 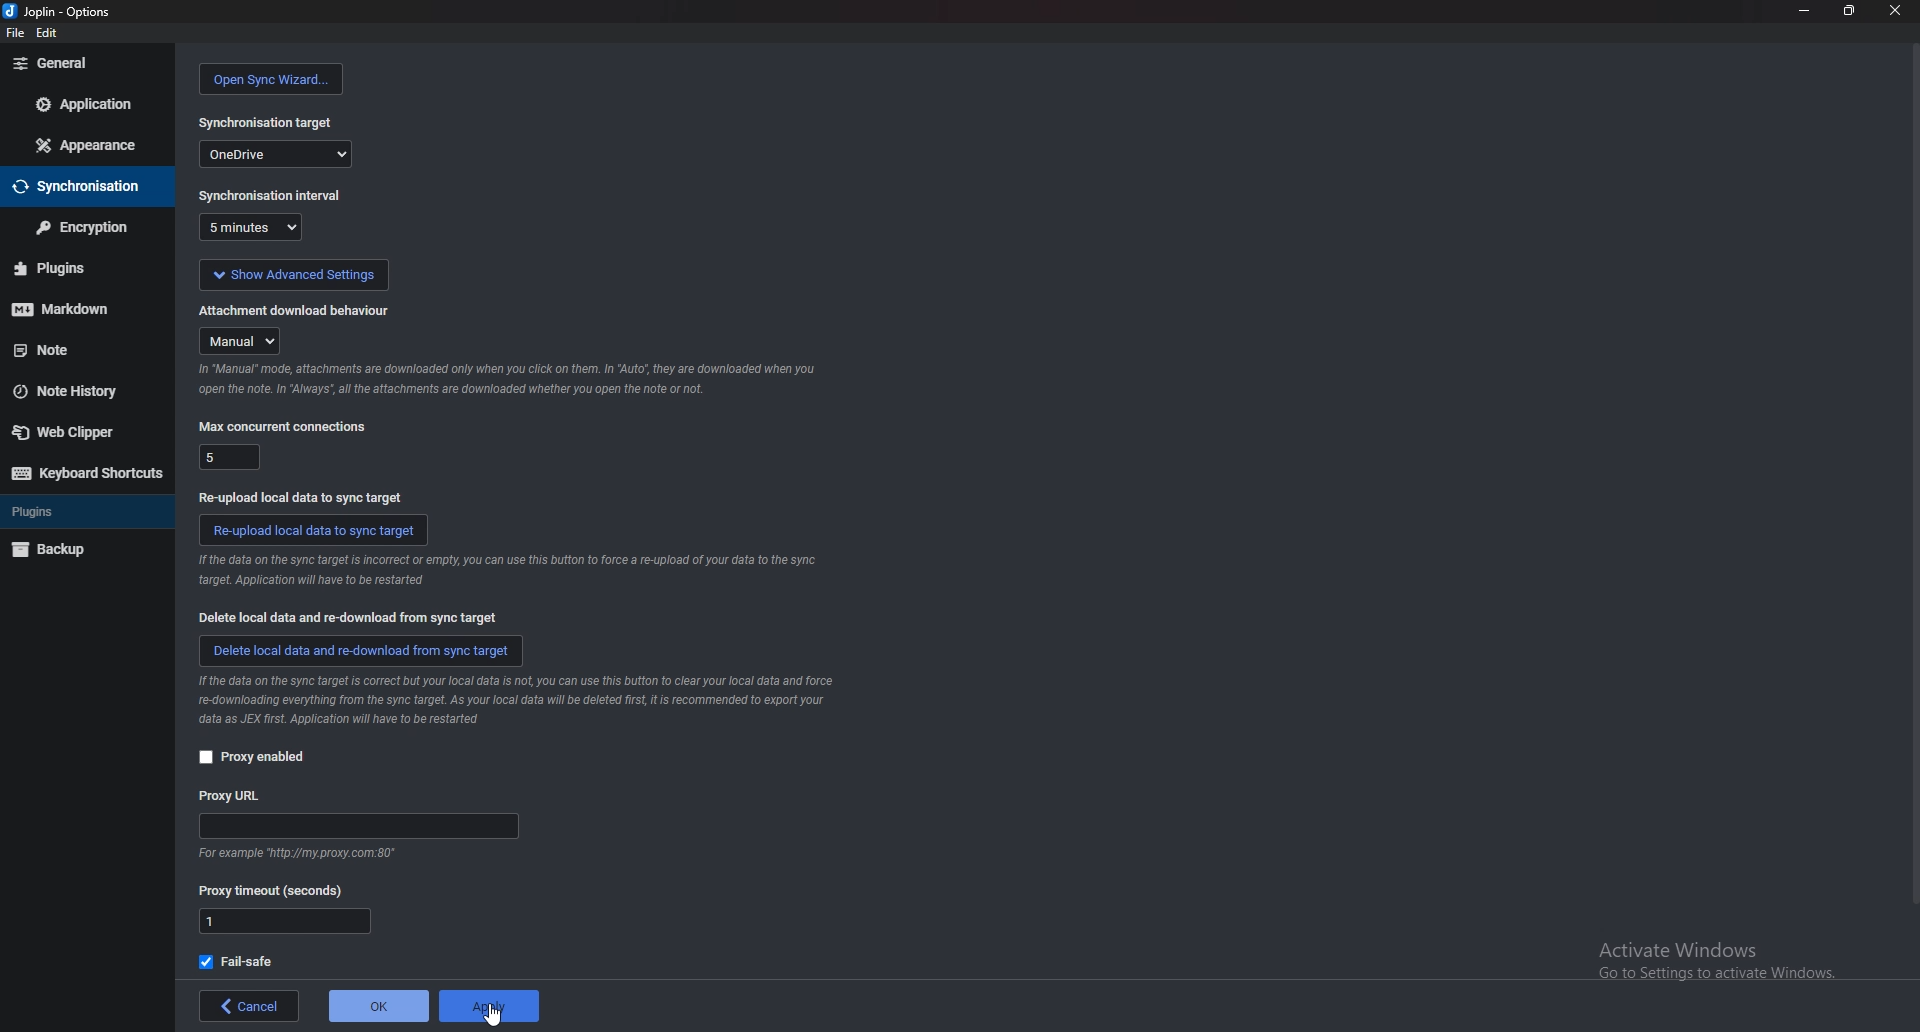 What do you see at coordinates (84, 227) in the screenshot?
I see `encryption` at bounding box center [84, 227].